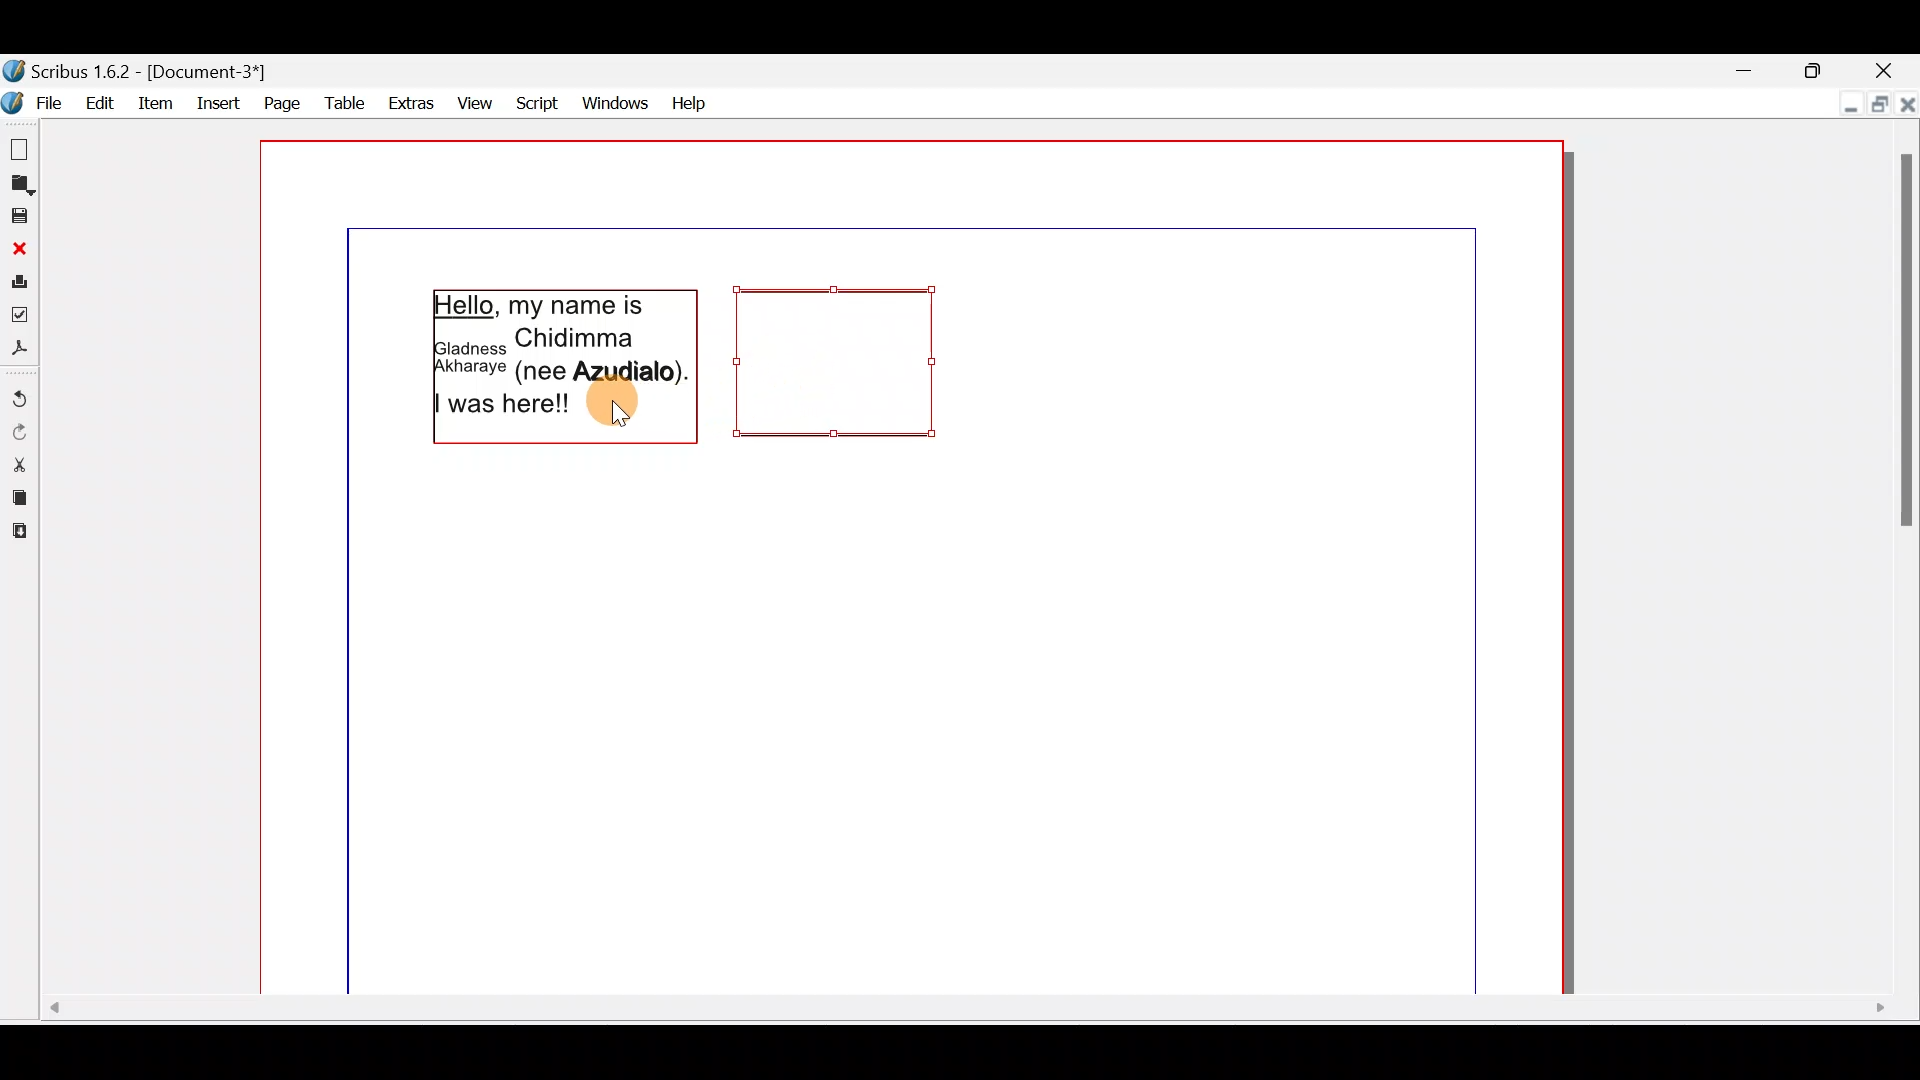 This screenshot has height=1080, width=1920. I want to click on Windows, so click(616, 101).